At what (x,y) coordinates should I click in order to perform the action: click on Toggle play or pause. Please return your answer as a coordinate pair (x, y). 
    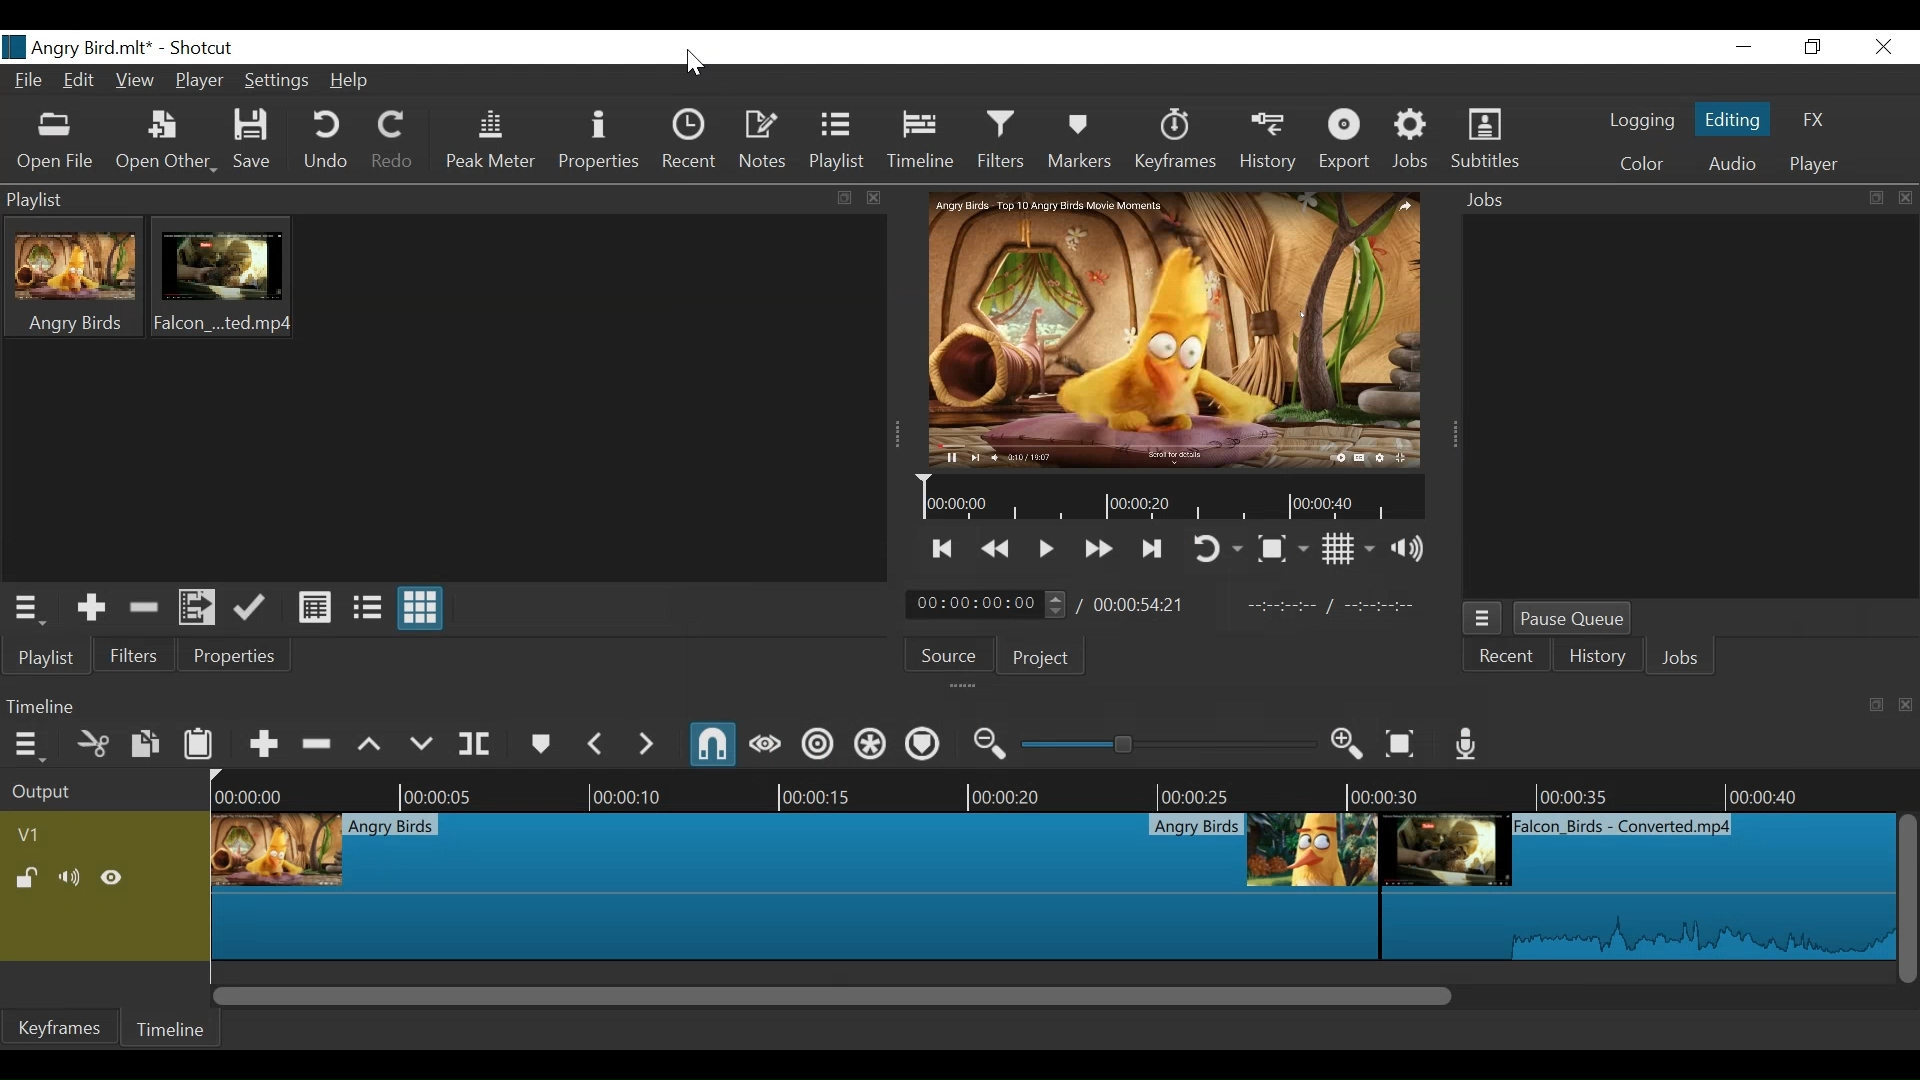
    Looking at the image, I should click on (1047, 549).